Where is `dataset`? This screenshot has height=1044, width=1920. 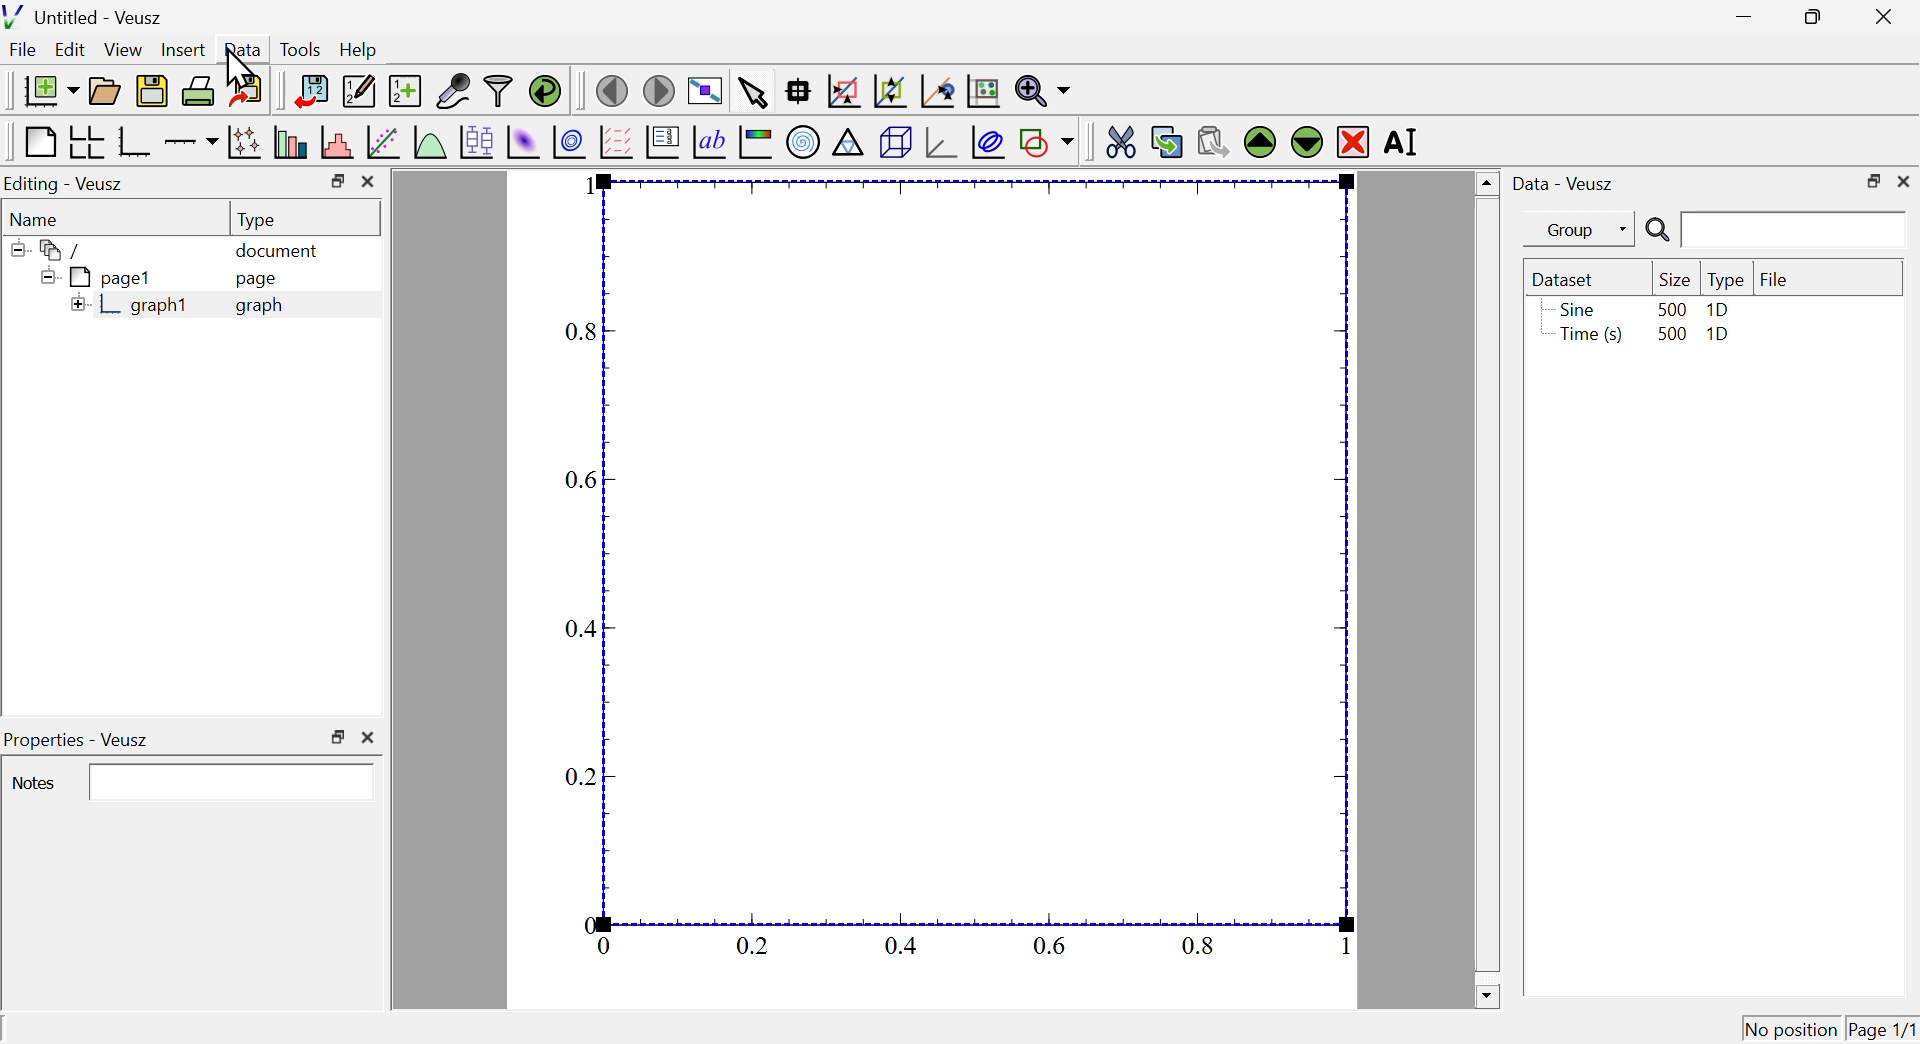 dataset is located at coordinates (1568, 279).